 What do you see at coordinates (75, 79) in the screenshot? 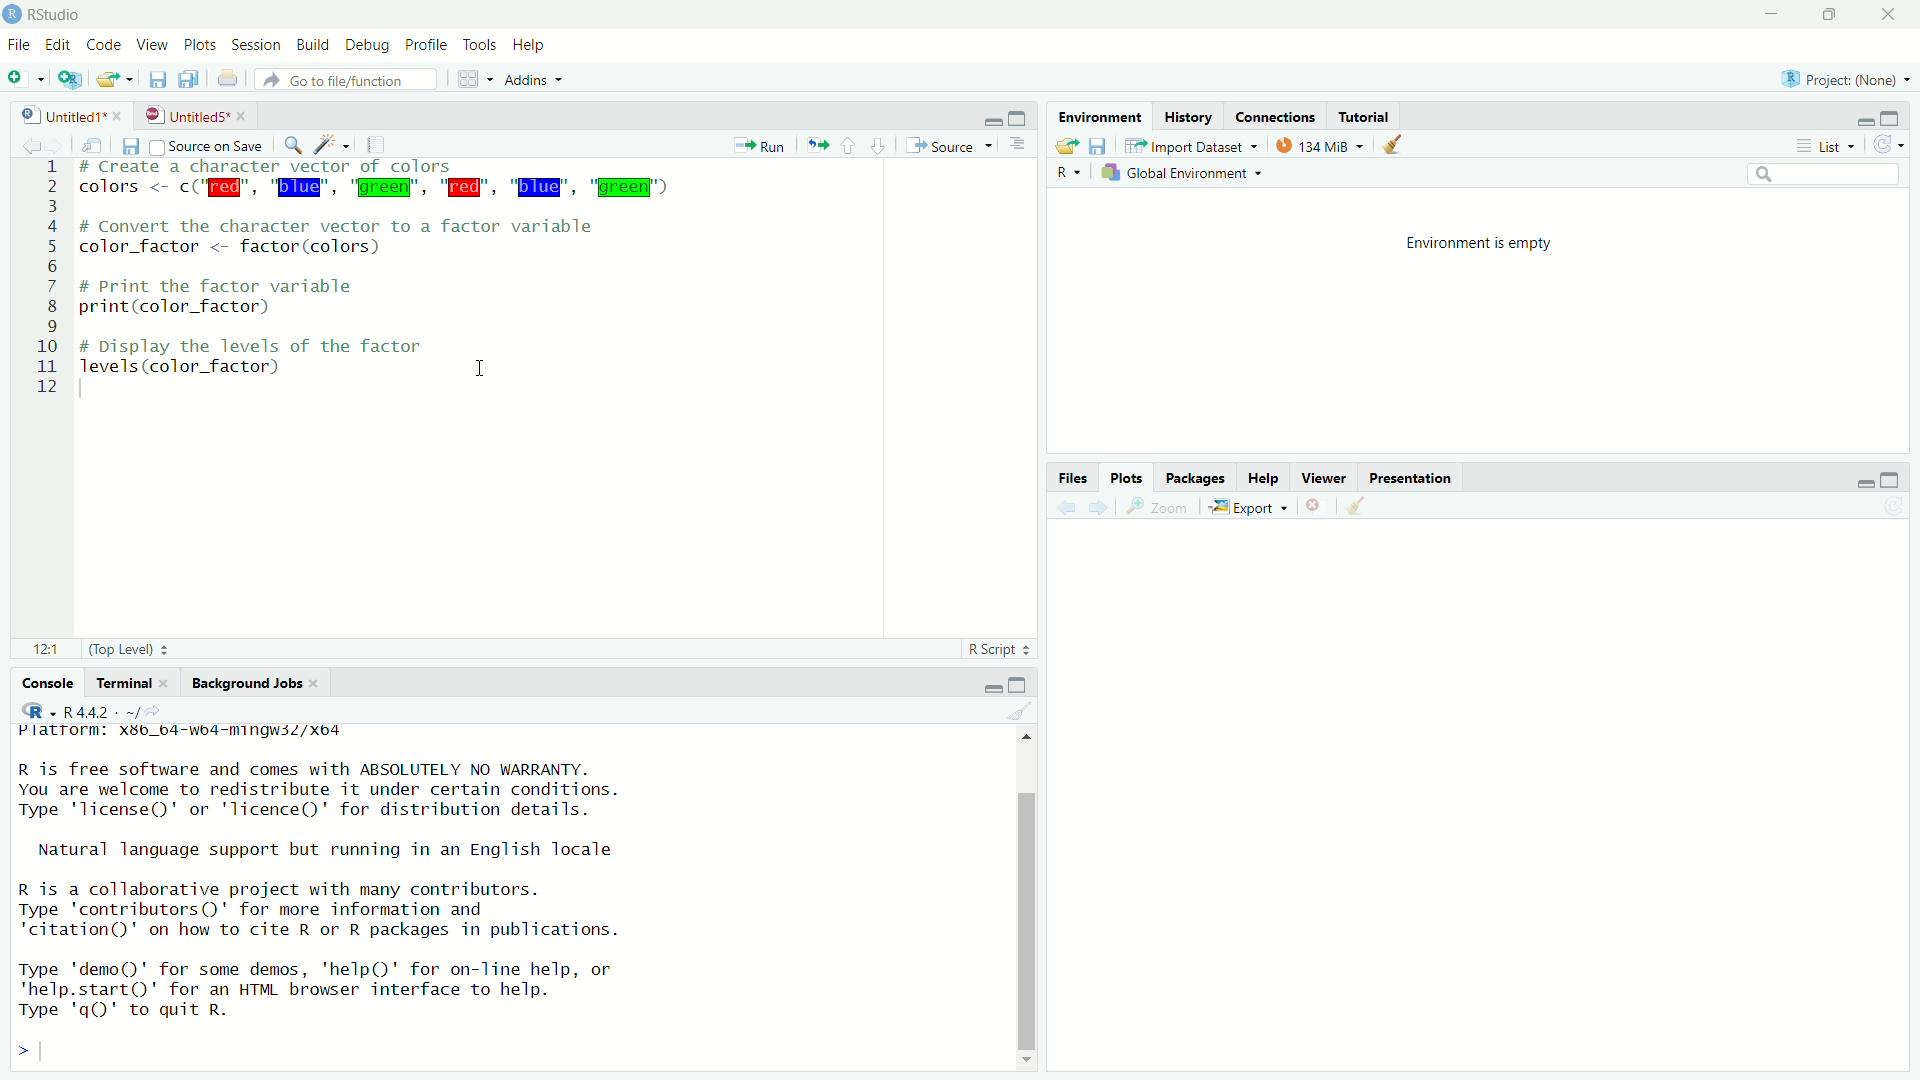
I see `create a project` at bounding box center [75, 79].